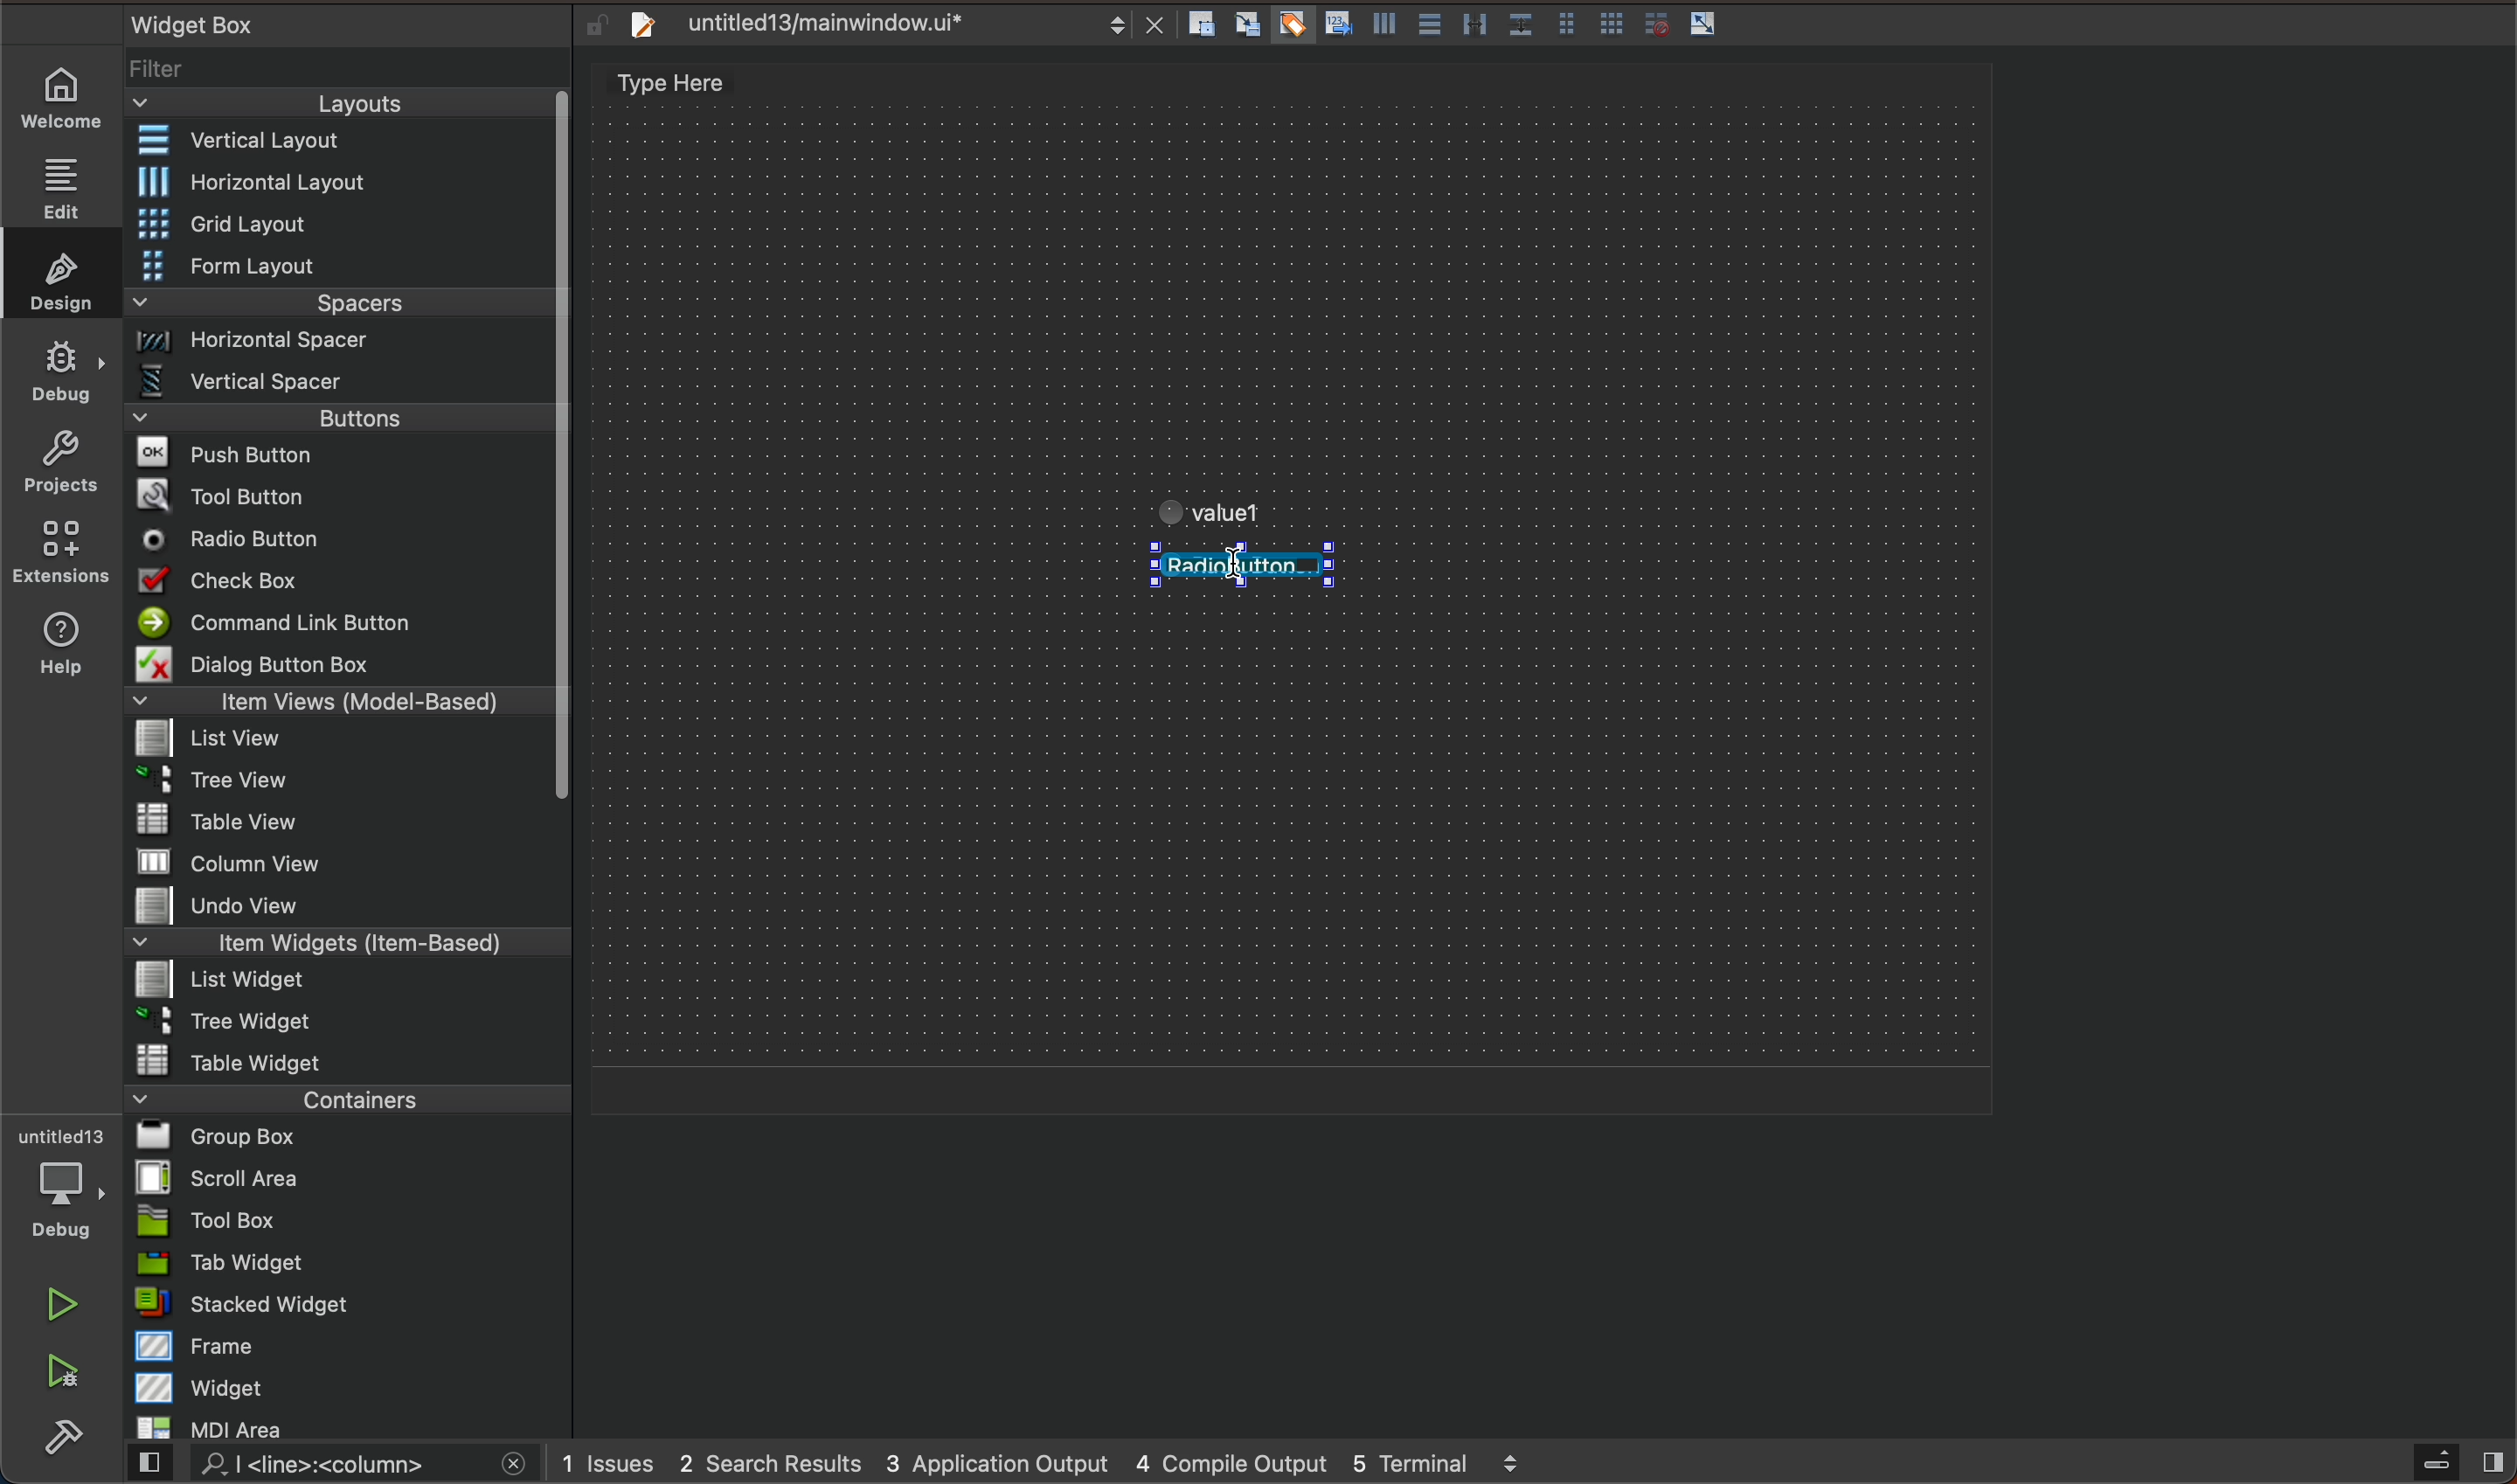 This screenshot has height=1484, width=2517. I want to click on extensions, so click(59, 551).